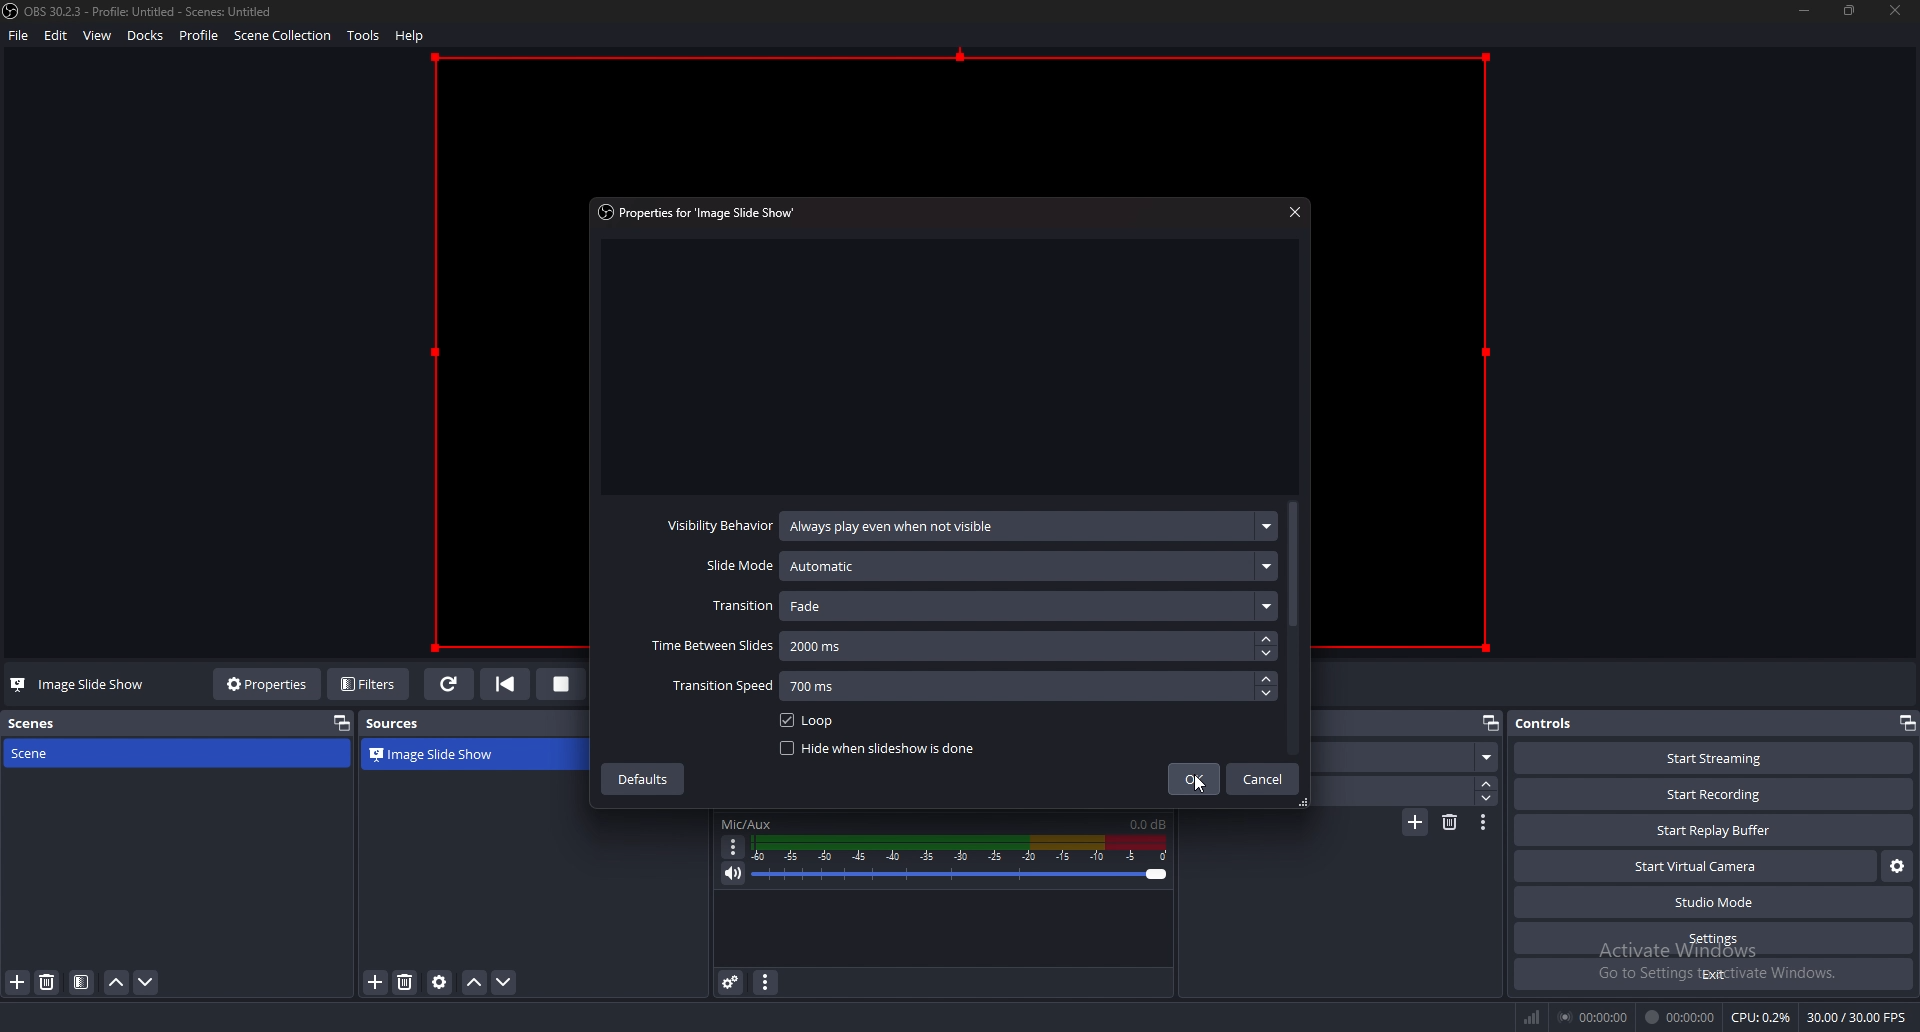  Describe the element at coordinates (1291, 211) in the screenshot. I see `close` at that location.